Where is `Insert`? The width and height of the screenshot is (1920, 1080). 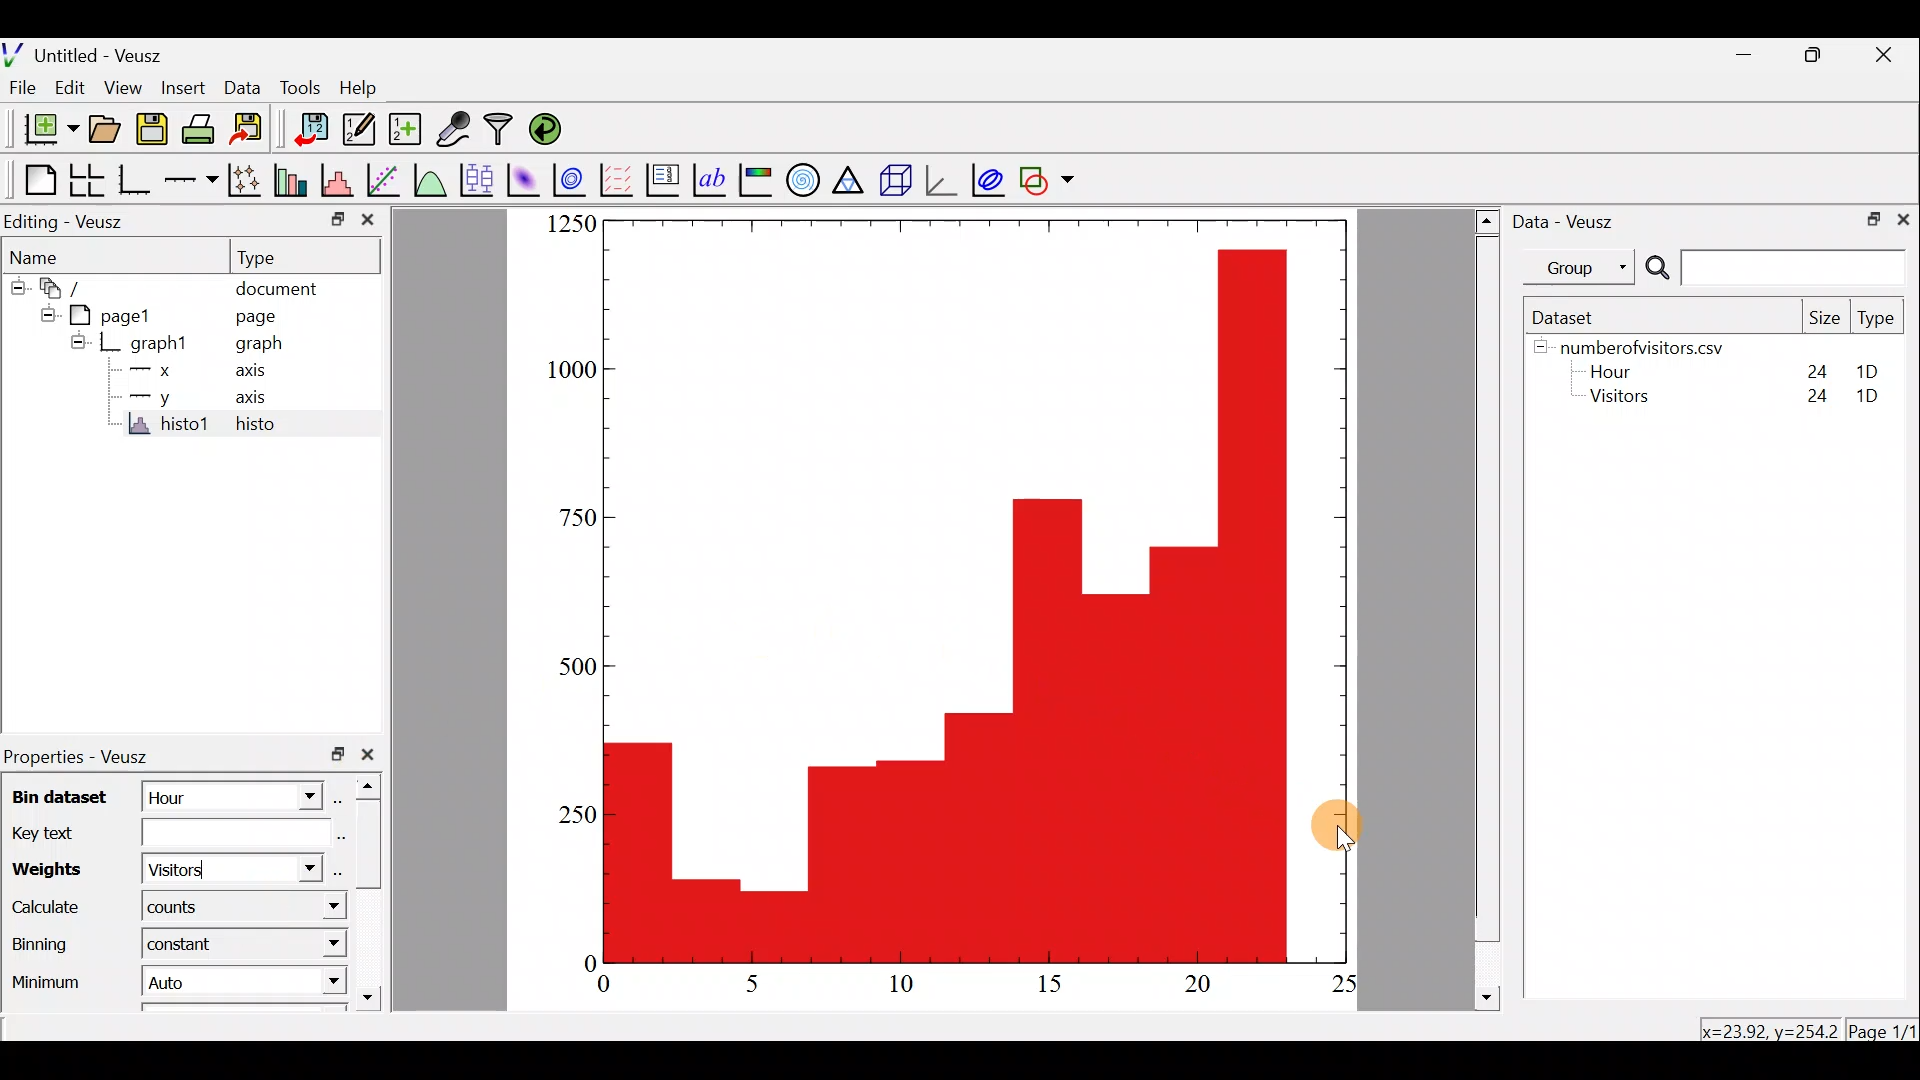 Insert is located at coordinates (184, 87).